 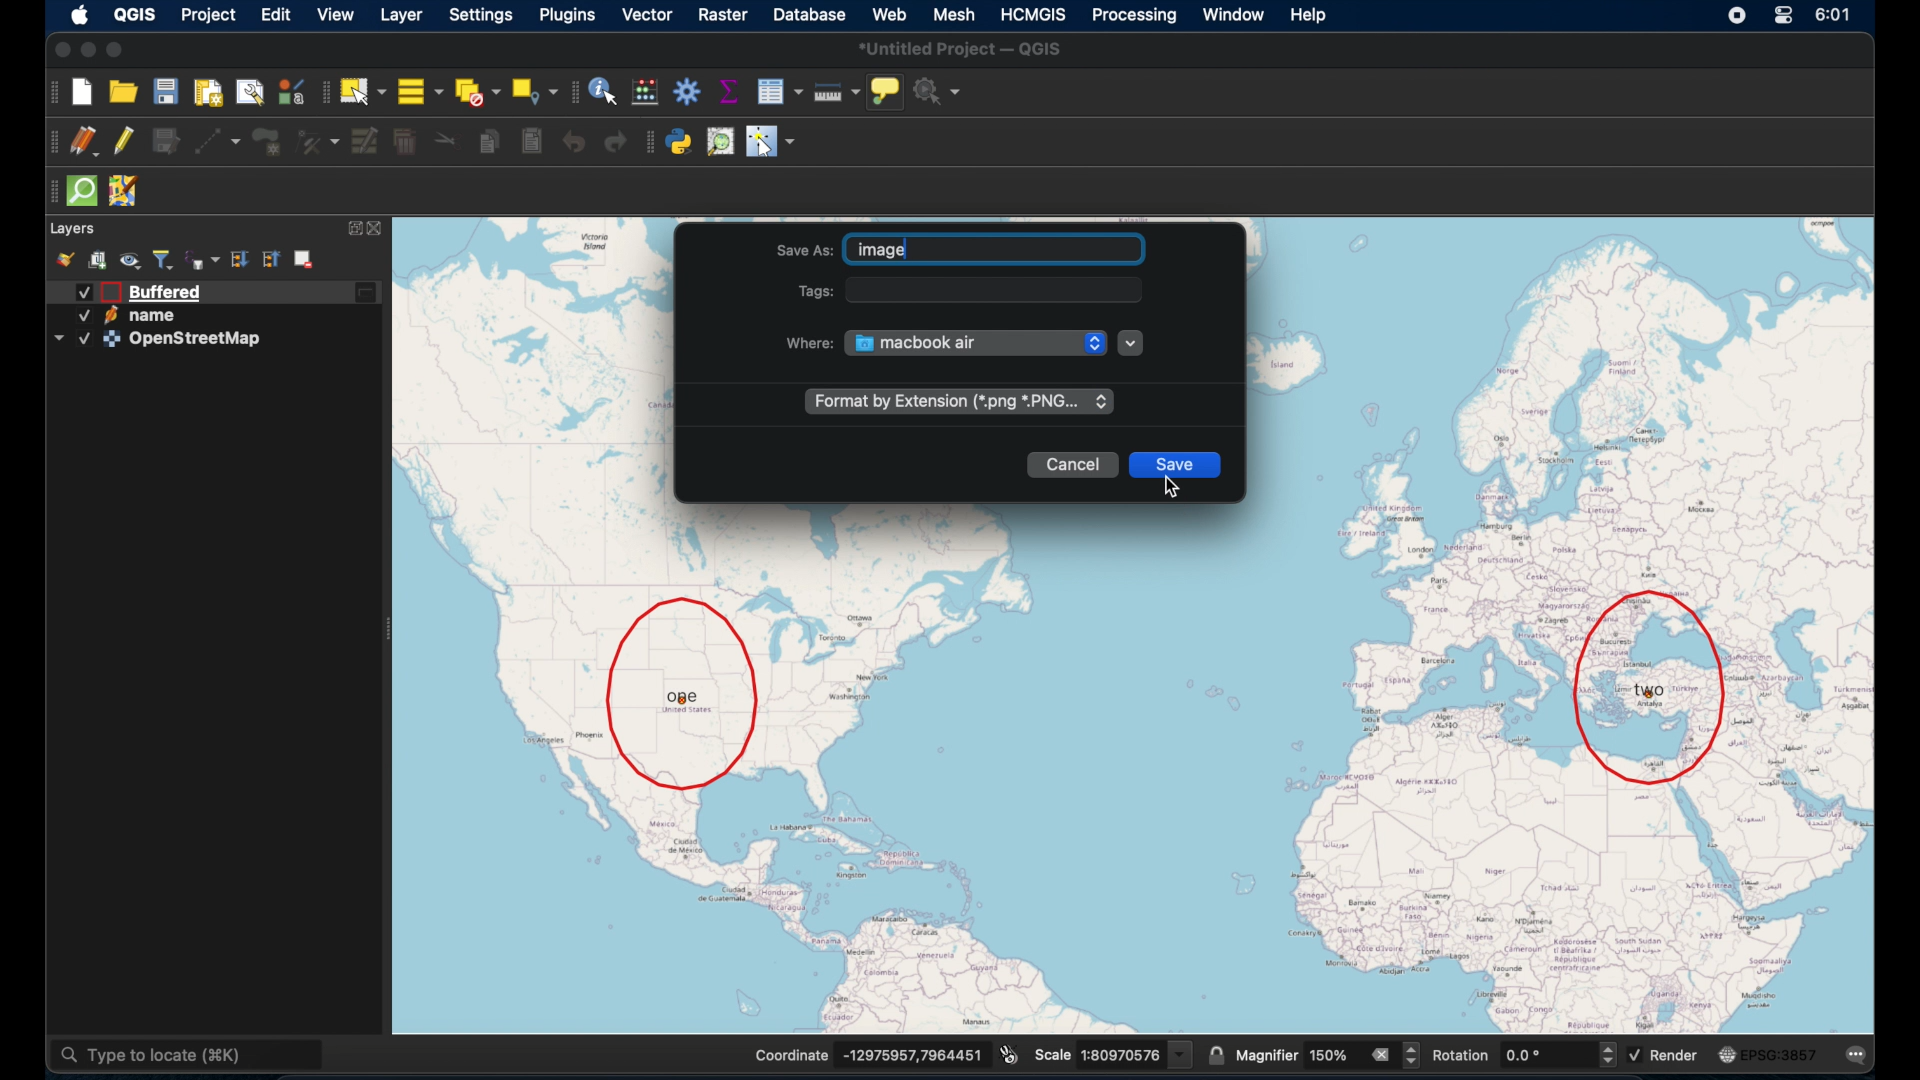 I want to click on select all features, so click(x=418, y=90).